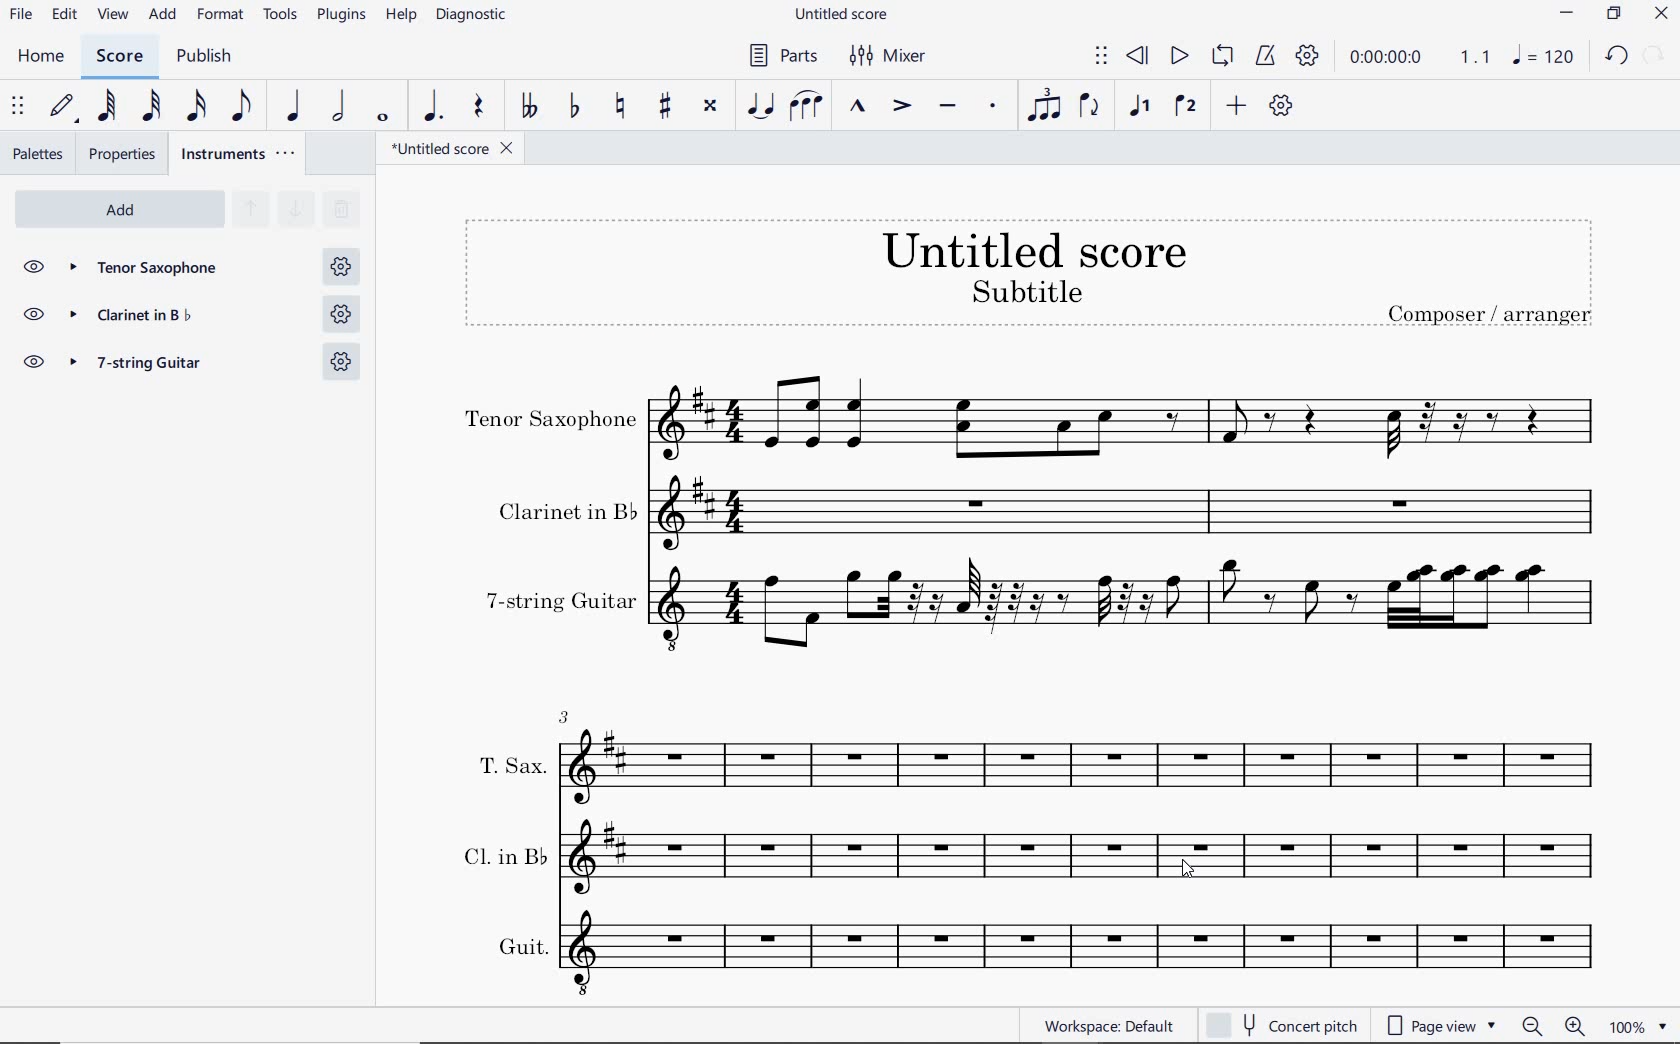 This screenshot has height=1044, width=1680. I want to click on VIEW, so click(115, 16).